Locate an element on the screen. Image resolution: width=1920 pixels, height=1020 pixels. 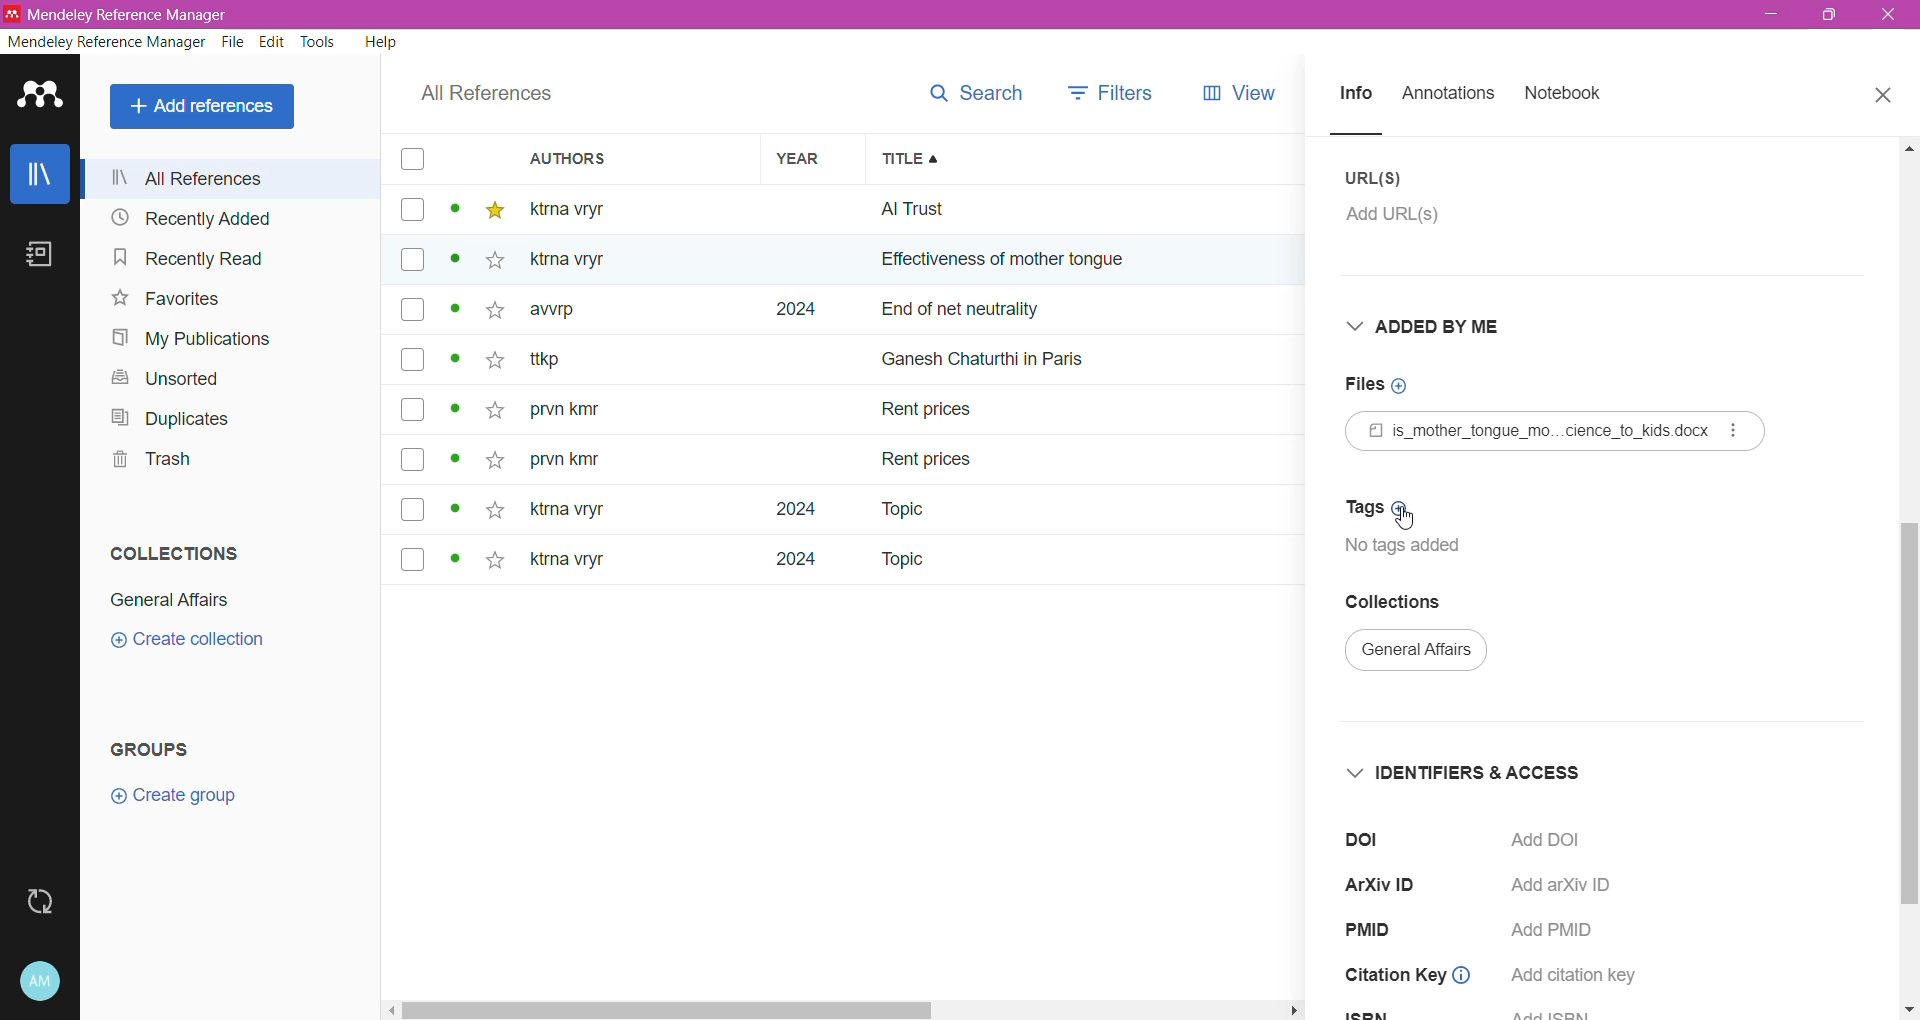
star is located at coordinates (494, 211).